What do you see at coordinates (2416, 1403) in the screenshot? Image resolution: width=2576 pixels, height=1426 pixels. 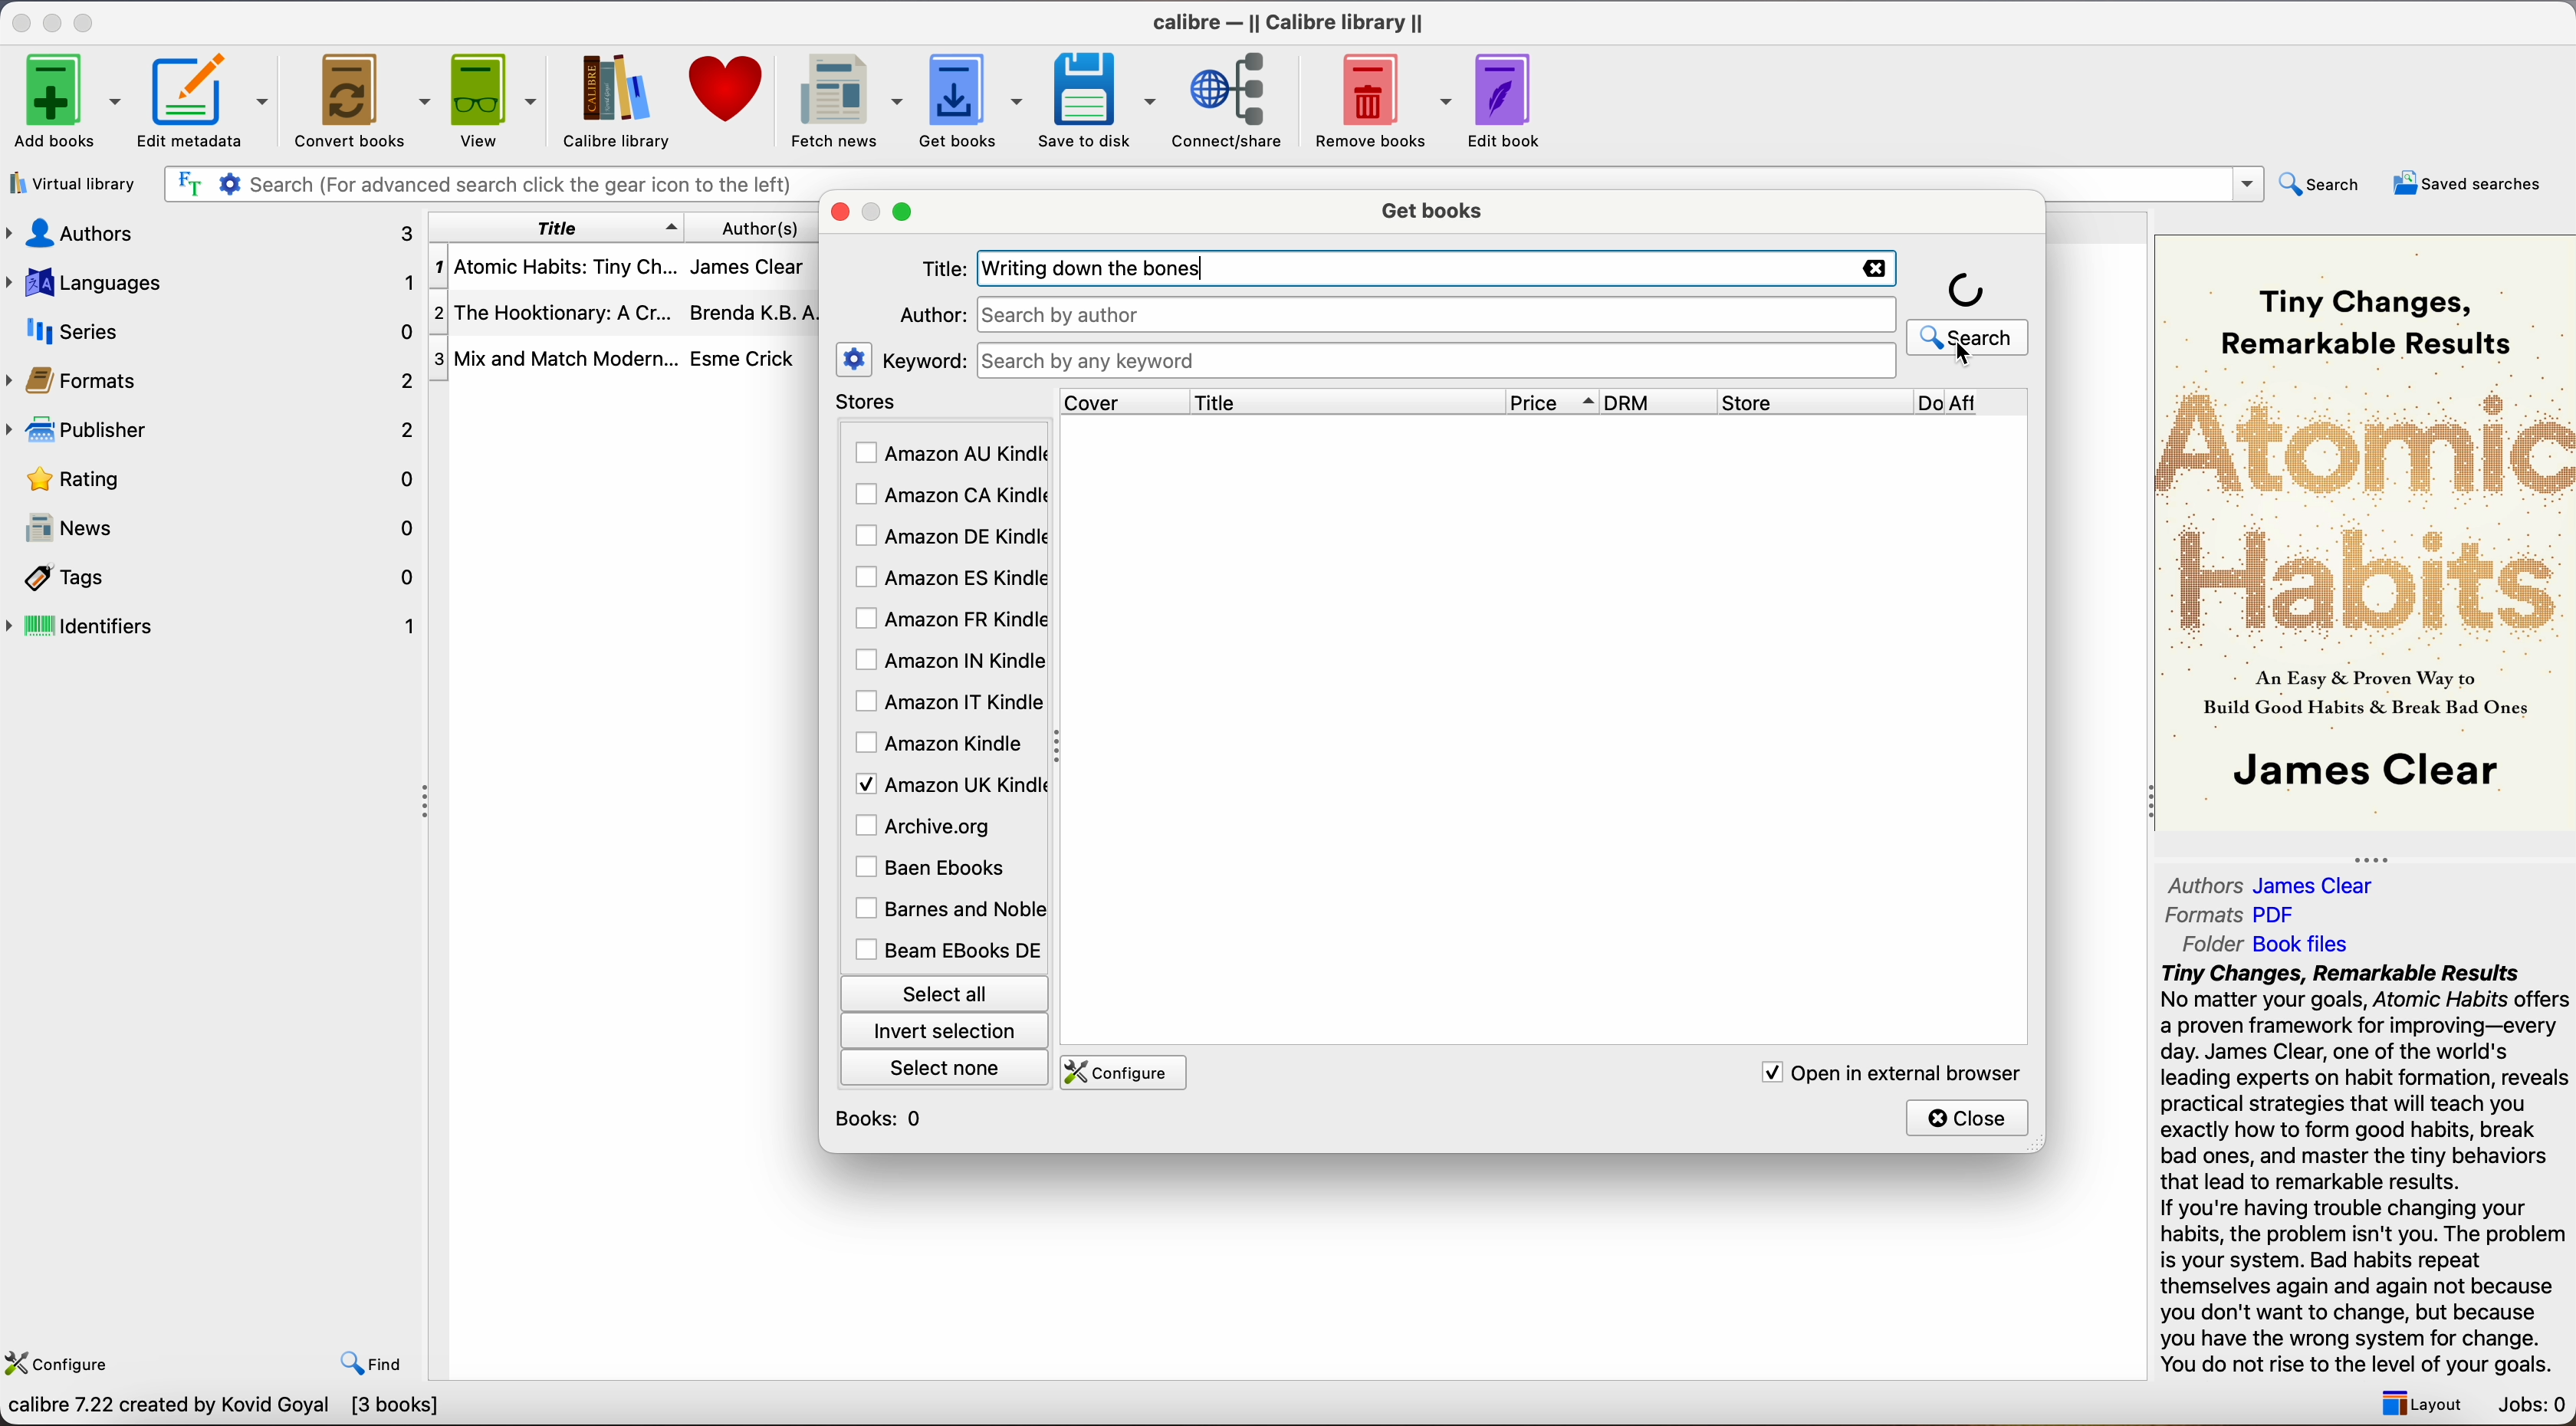 I see `layout` at bounding box center [2416, 1403].